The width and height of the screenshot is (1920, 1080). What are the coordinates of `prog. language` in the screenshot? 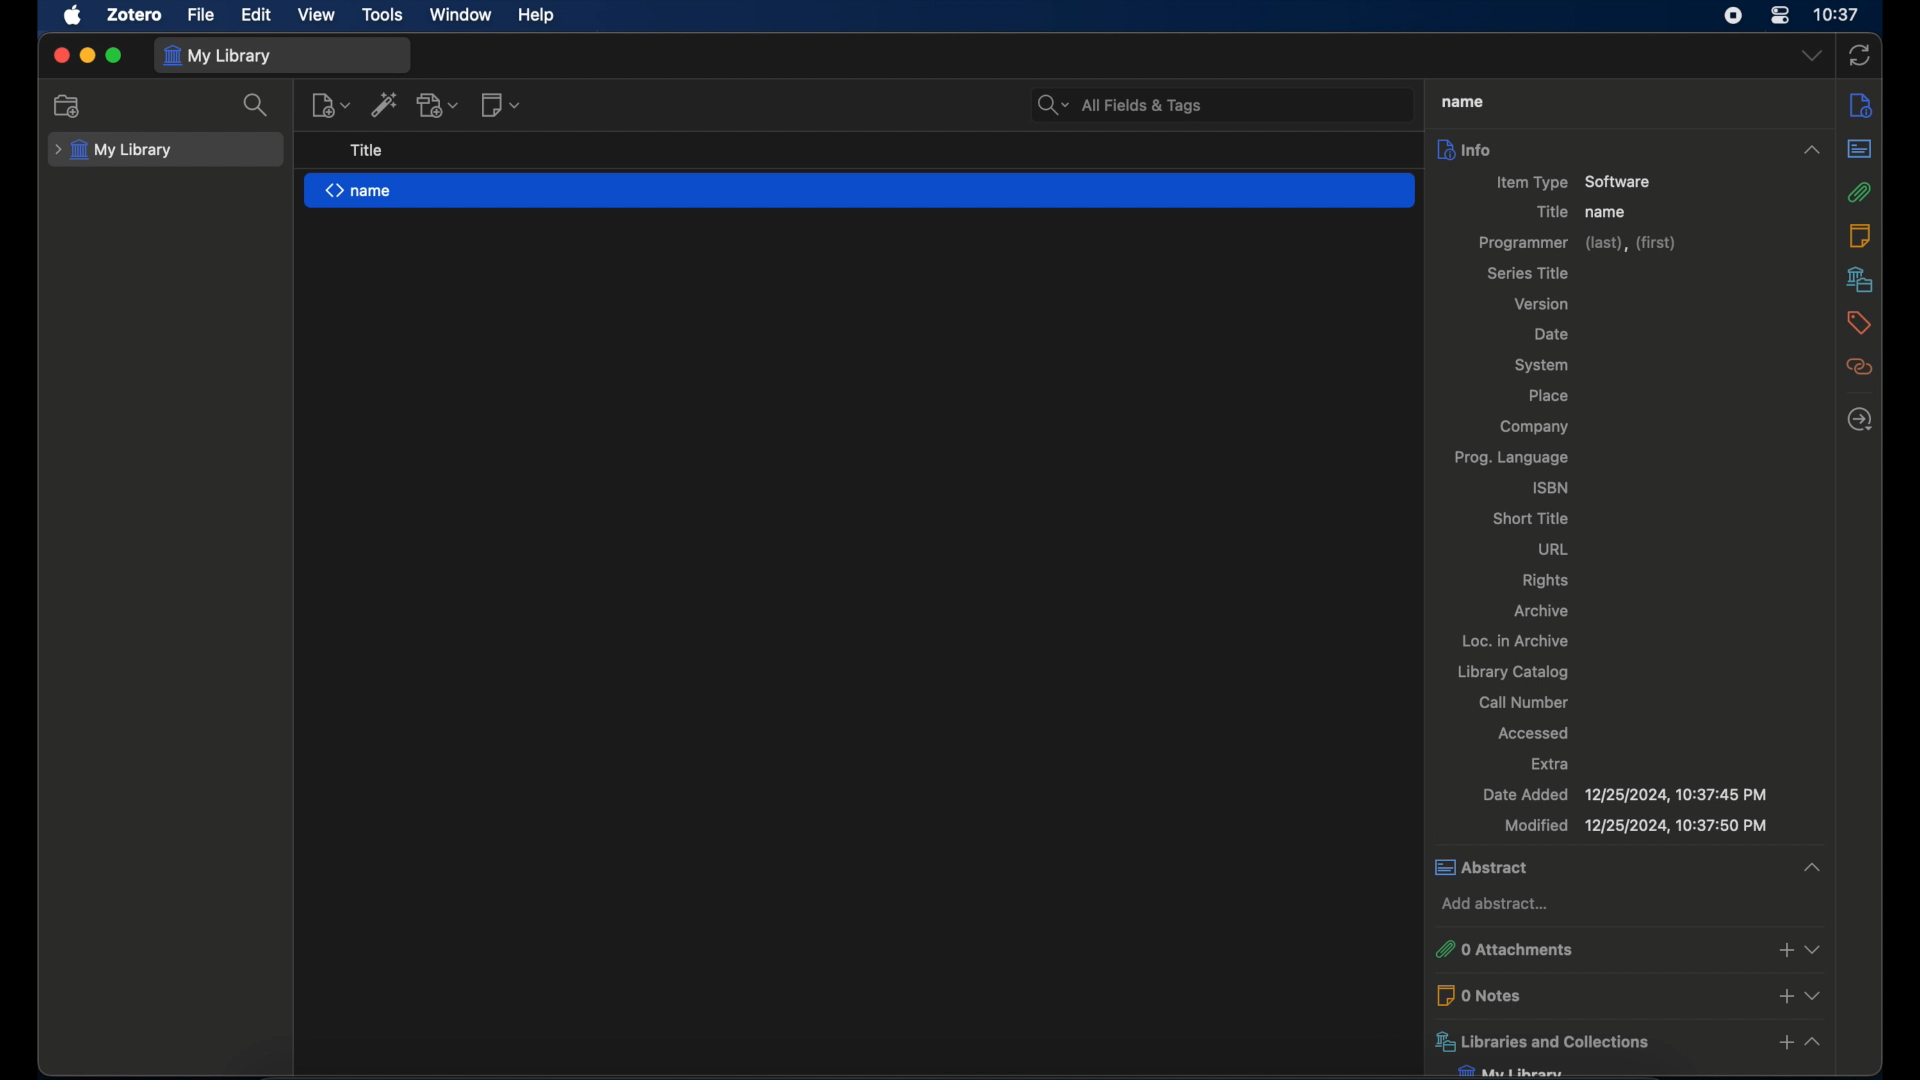 It's located at (1512, 458).